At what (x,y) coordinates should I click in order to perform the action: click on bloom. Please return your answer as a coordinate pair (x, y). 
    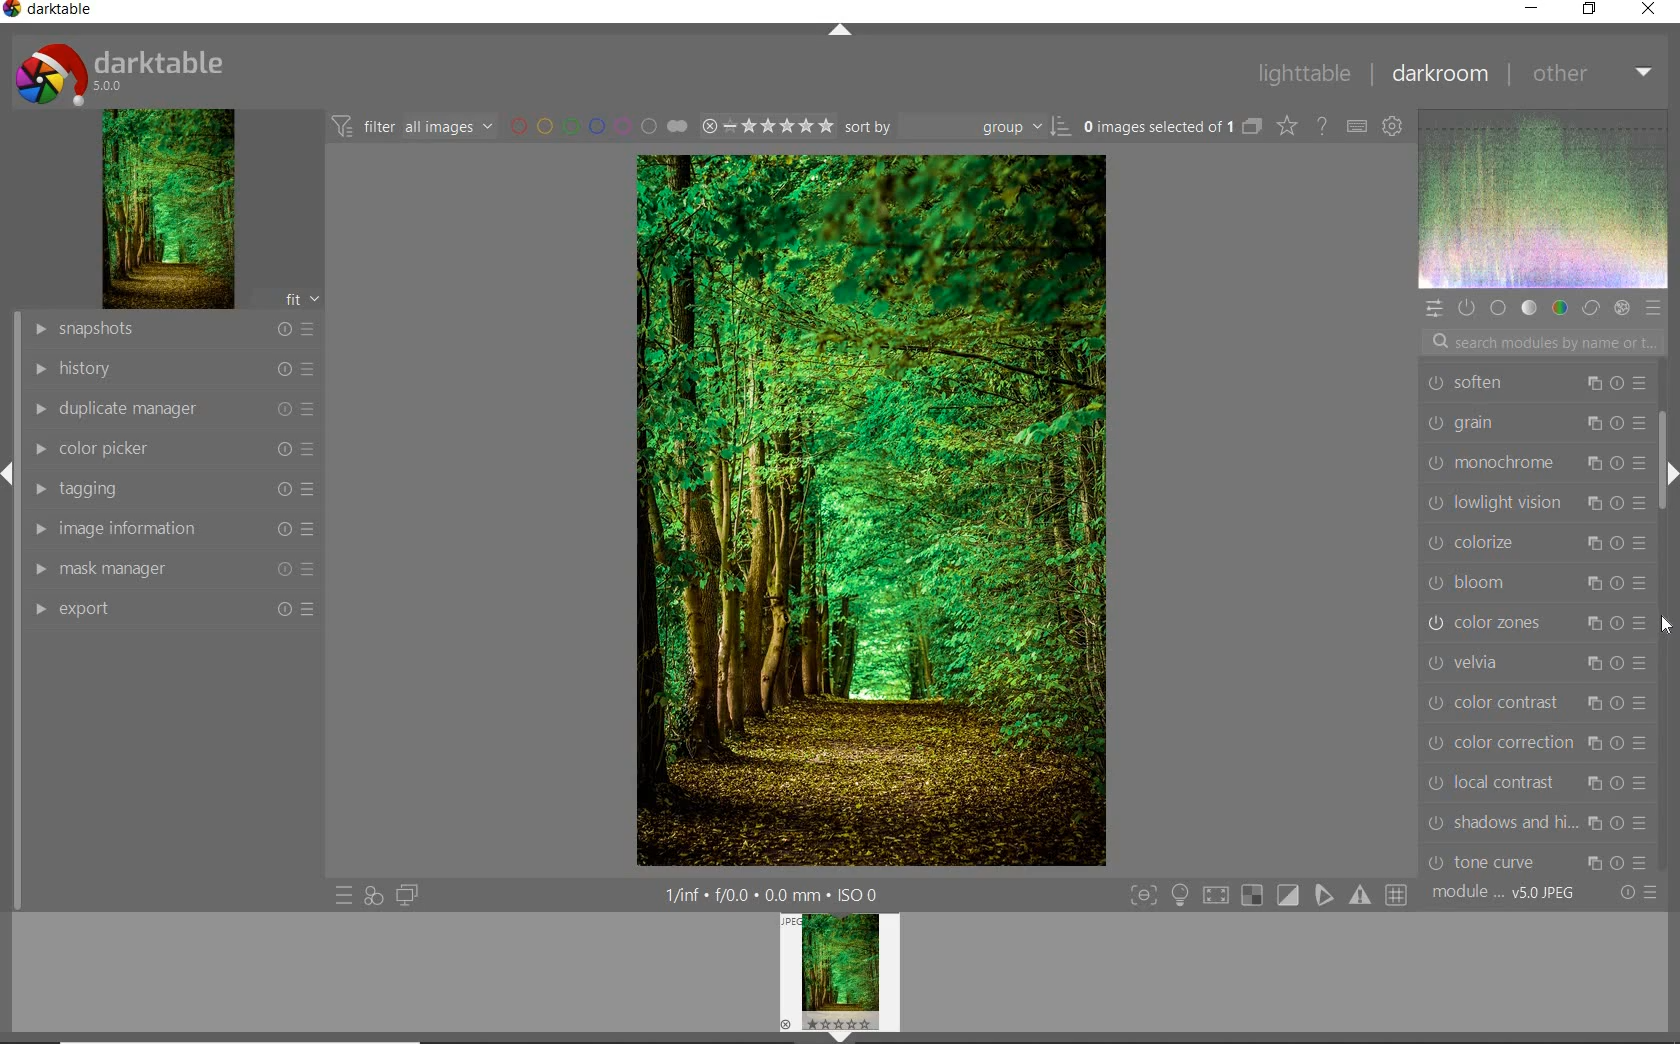
    Looking at the image, I should click on (1538, 582).